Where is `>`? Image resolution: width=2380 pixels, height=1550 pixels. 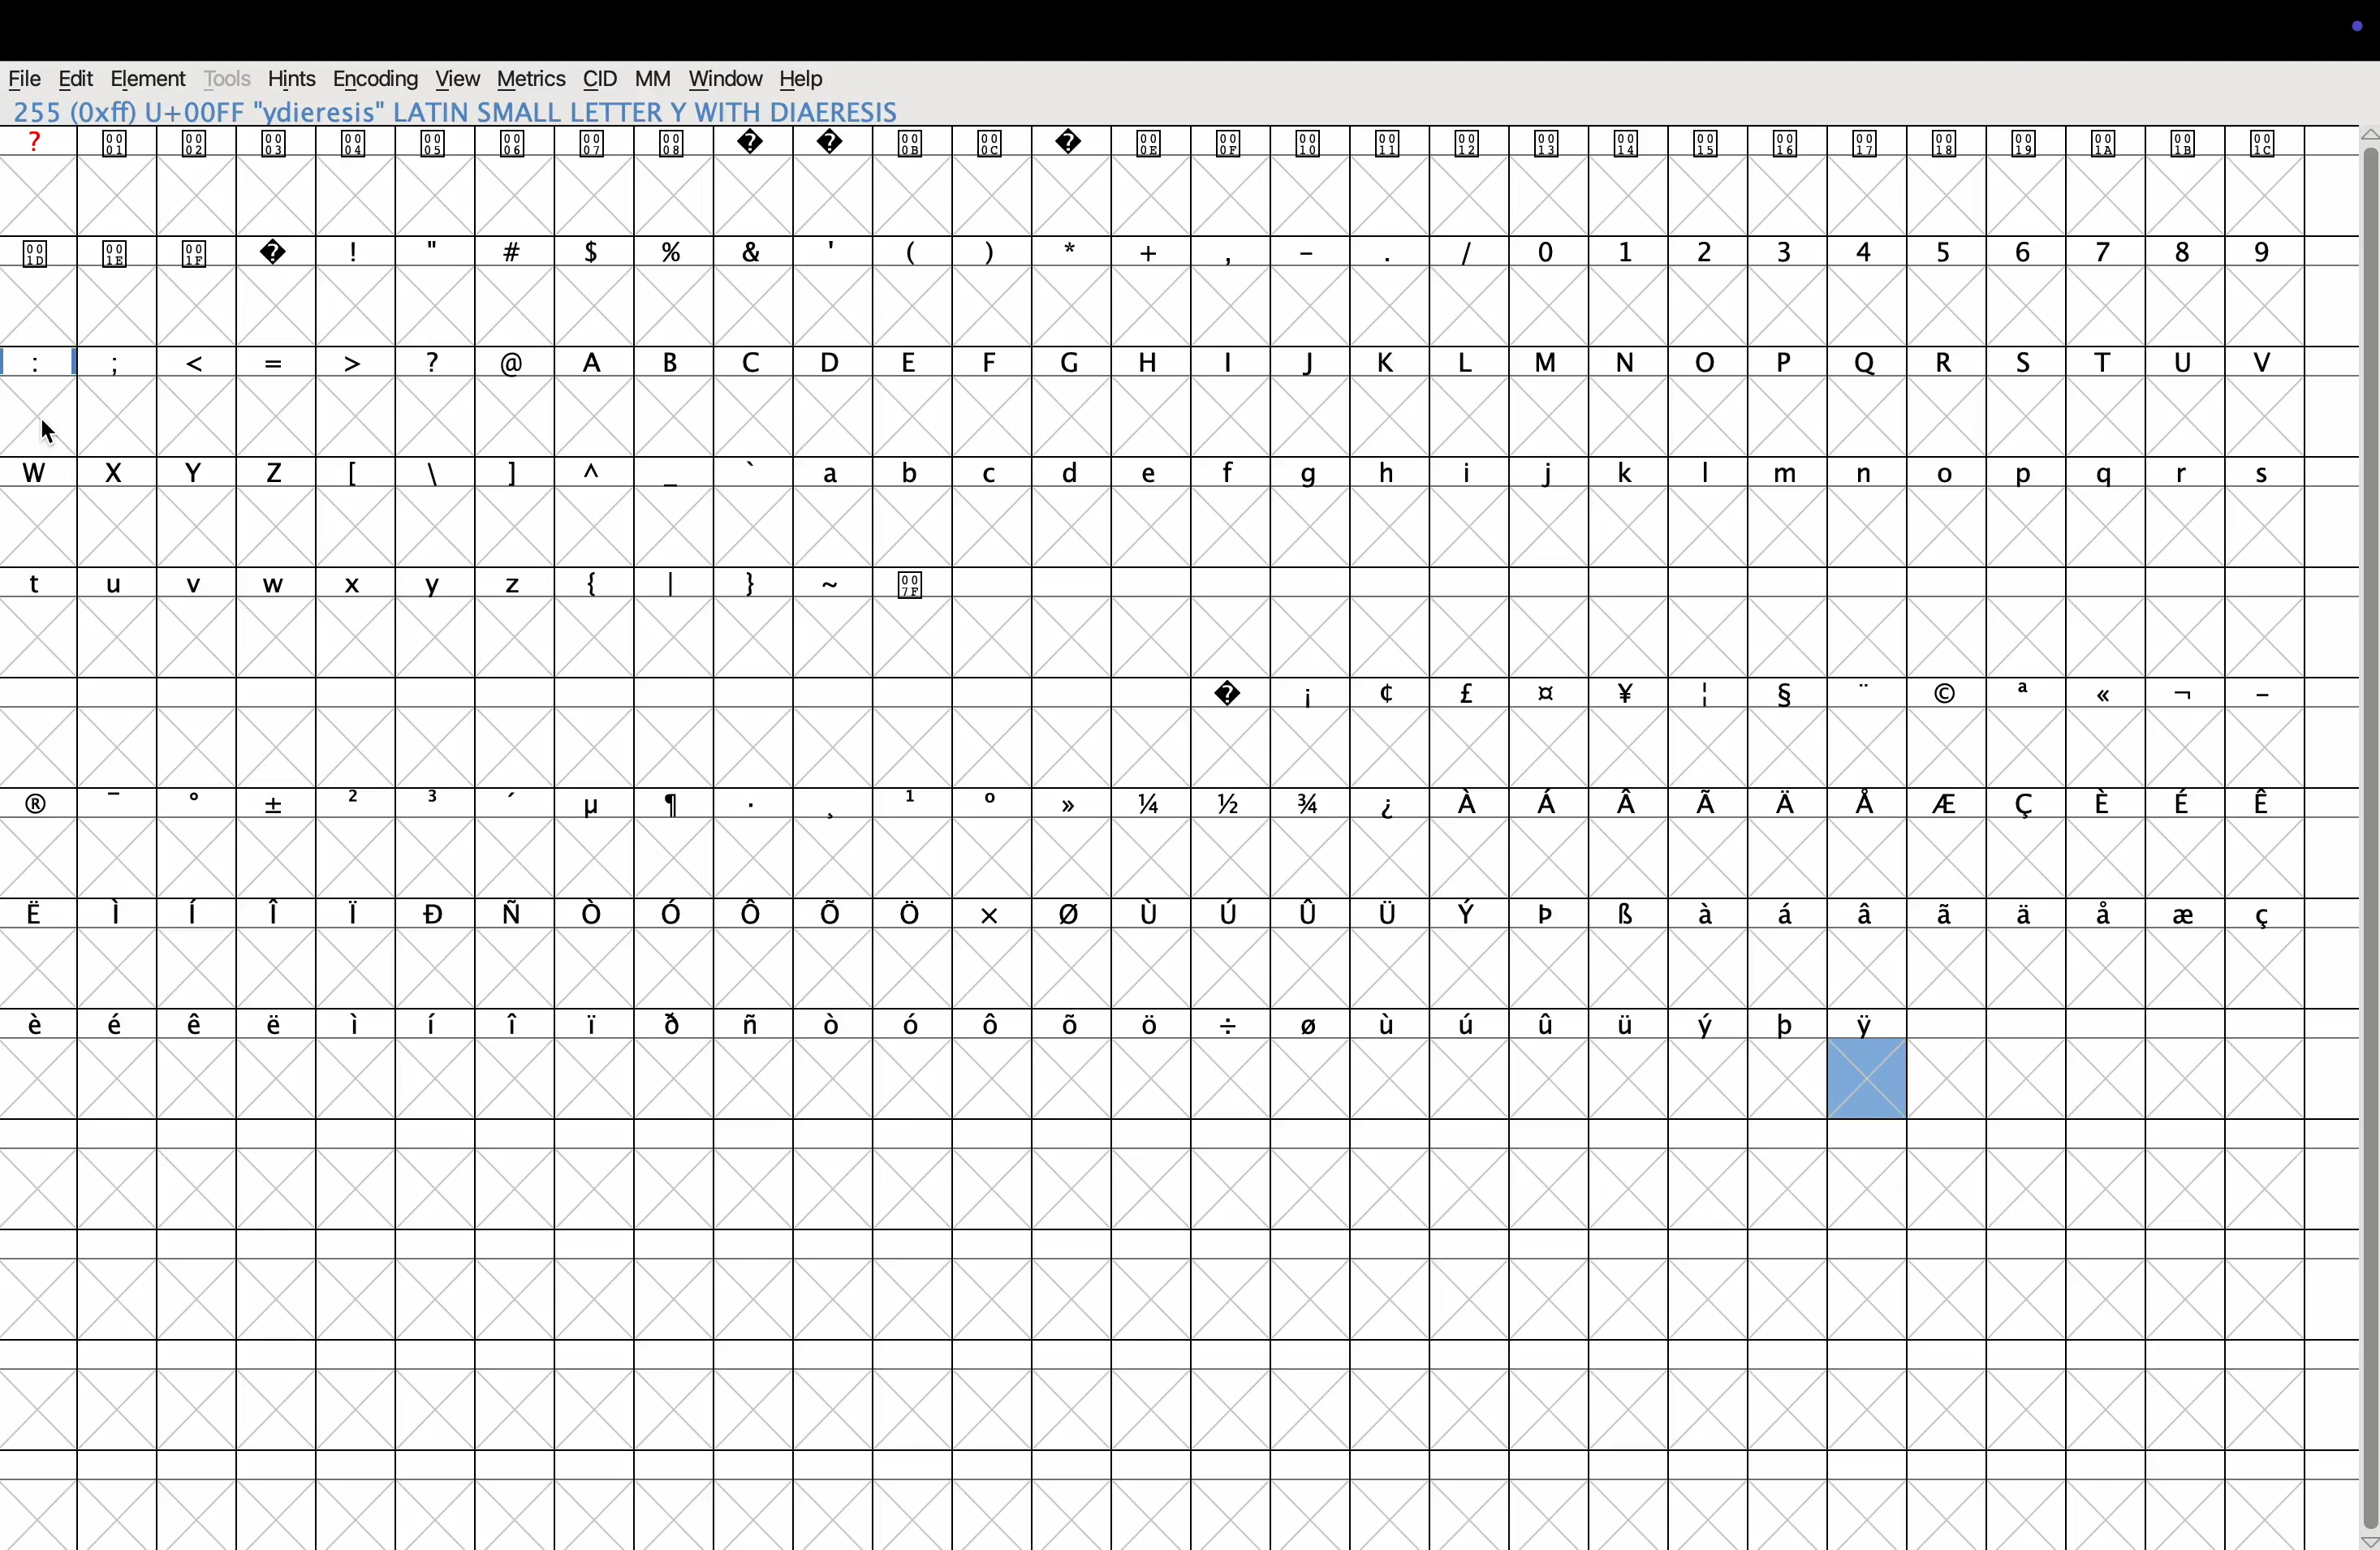 > is located at coordinates (359, 405).